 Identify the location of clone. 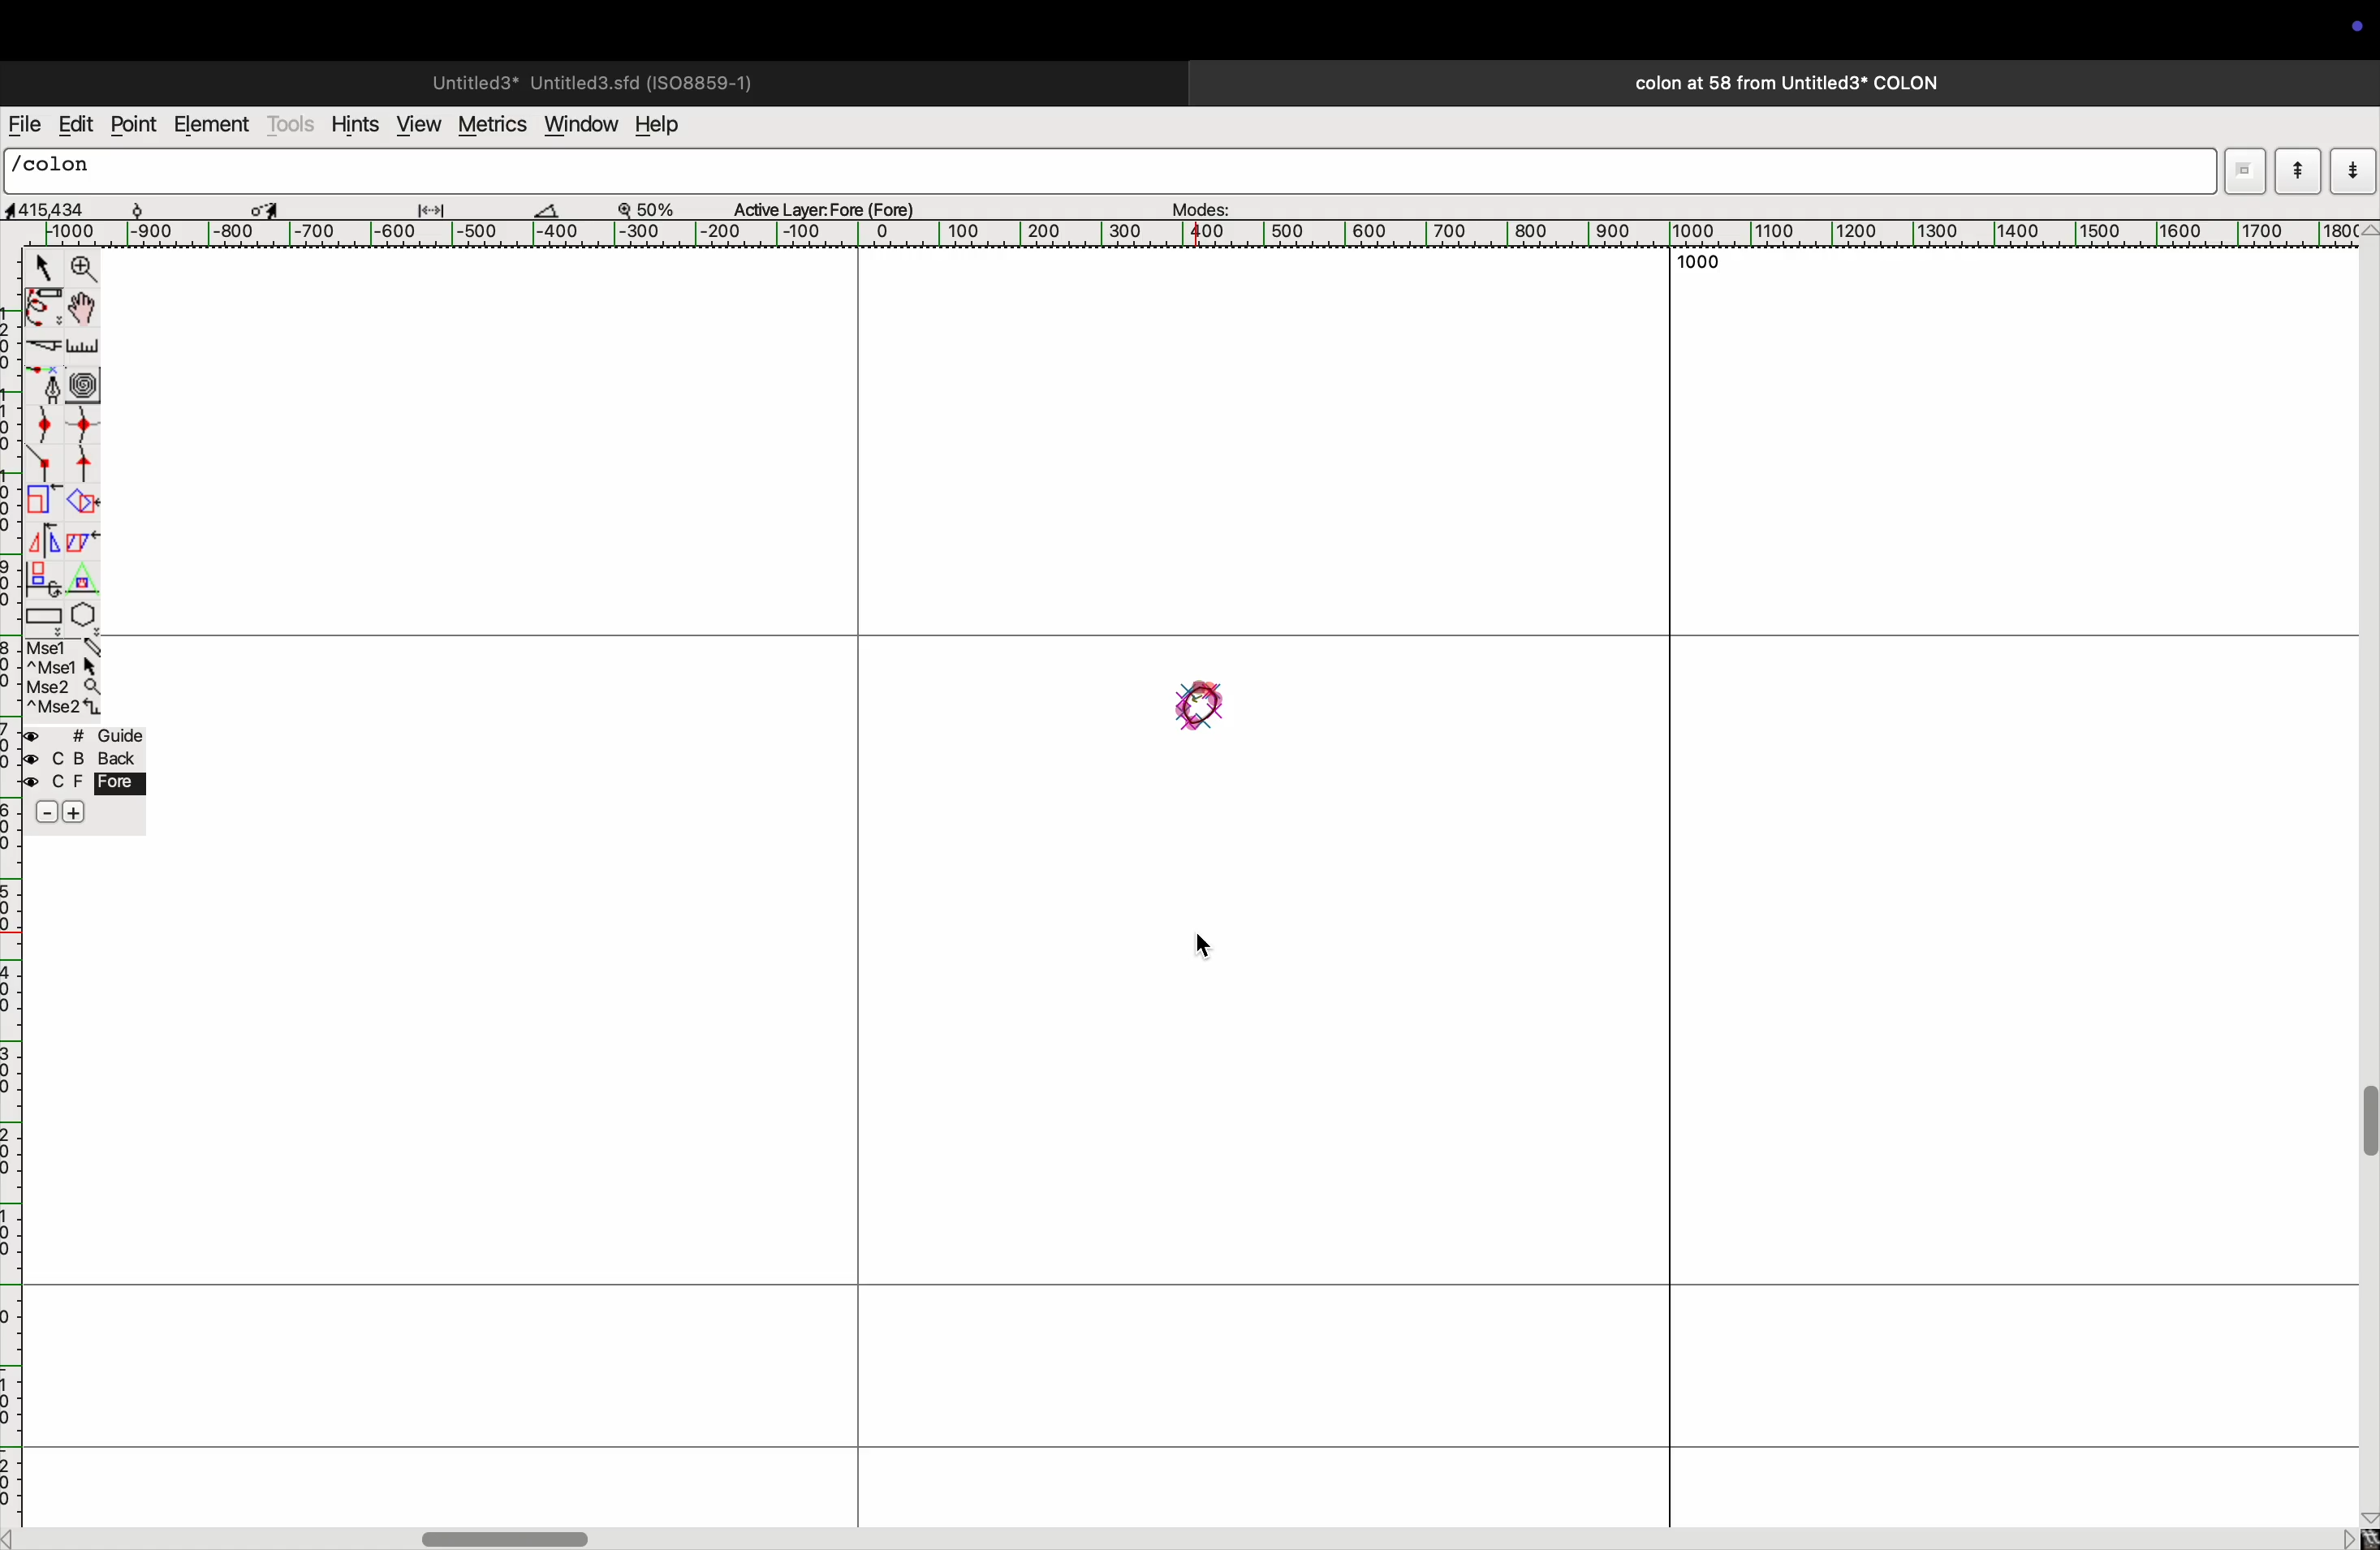
(45, 578).